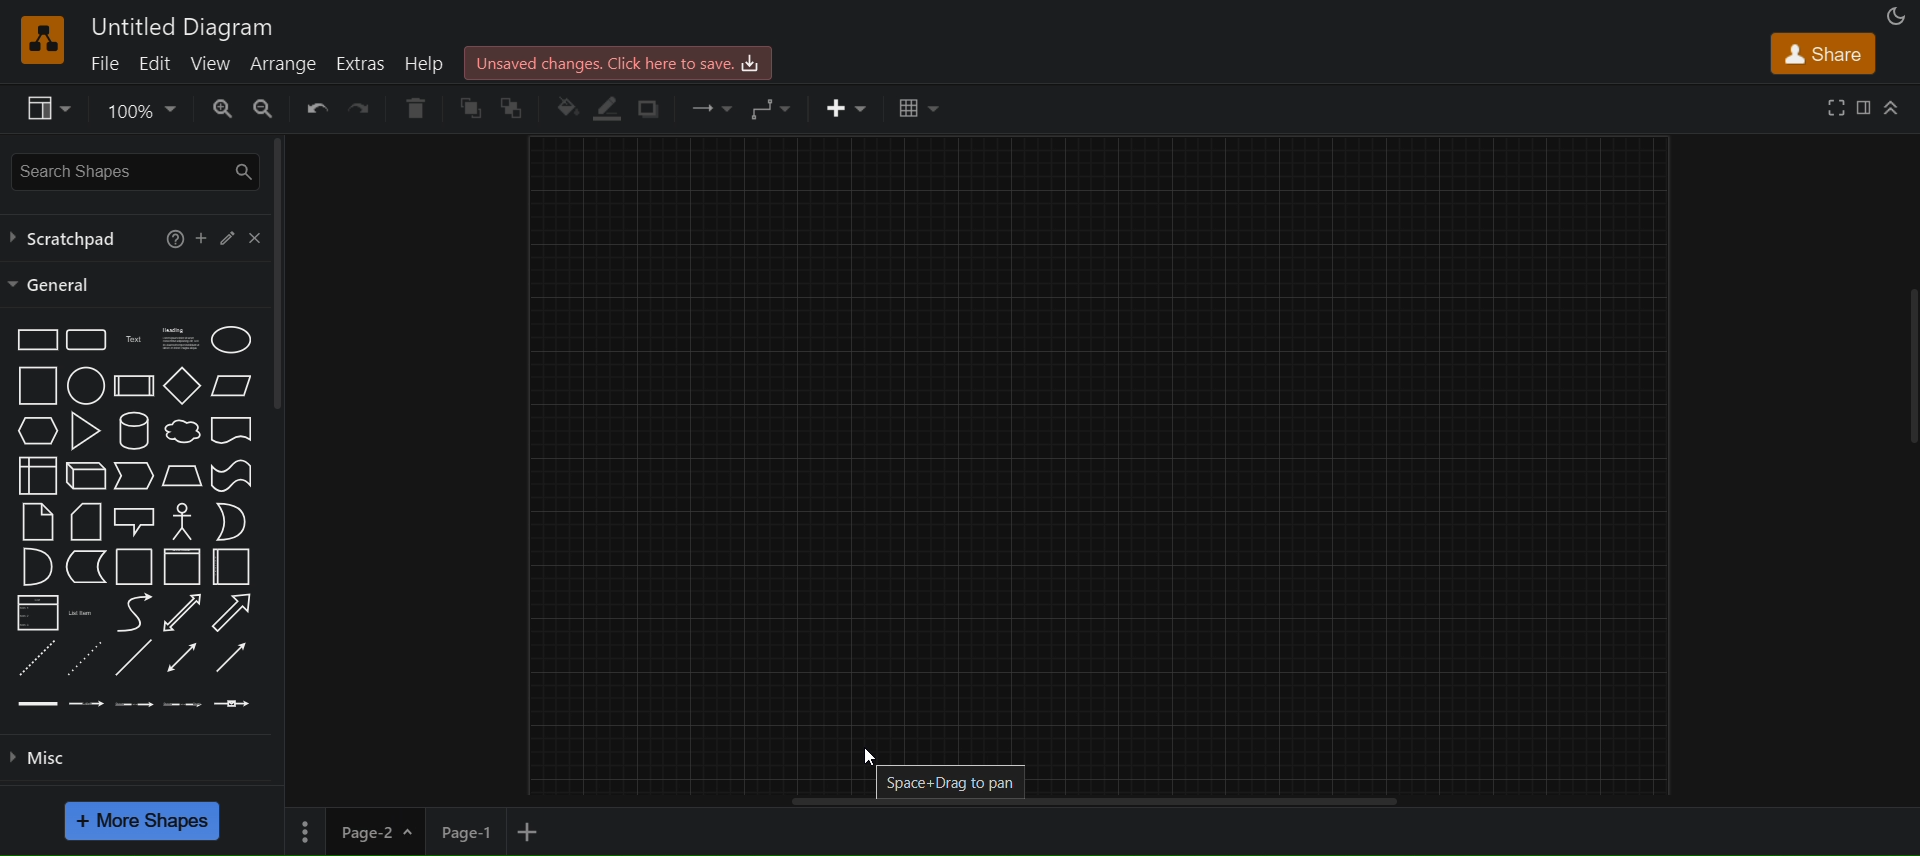 This screenshot has width=1920, height=856. Describe the element at coordinates (39, 431) in the screenshot. I see `hexagon` at that location.